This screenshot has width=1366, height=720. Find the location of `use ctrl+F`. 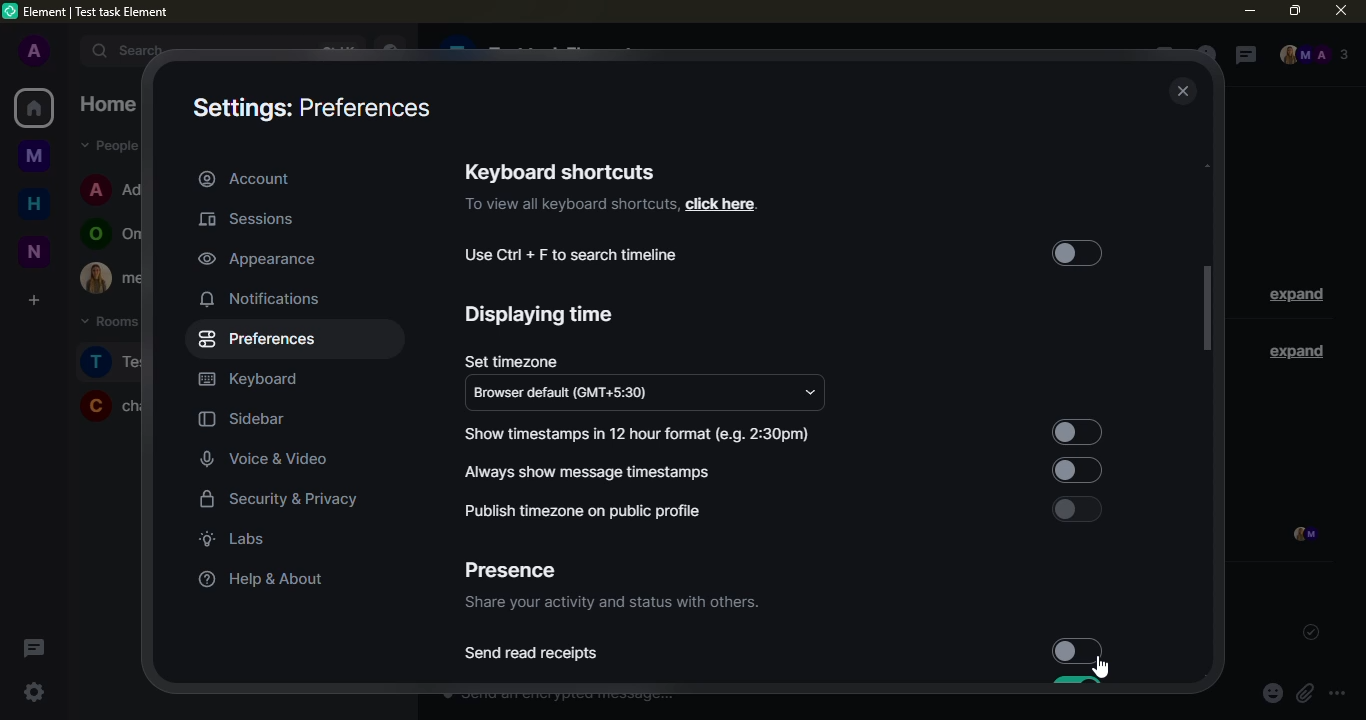

use ctrl+F is located at coordinates (572, 255).